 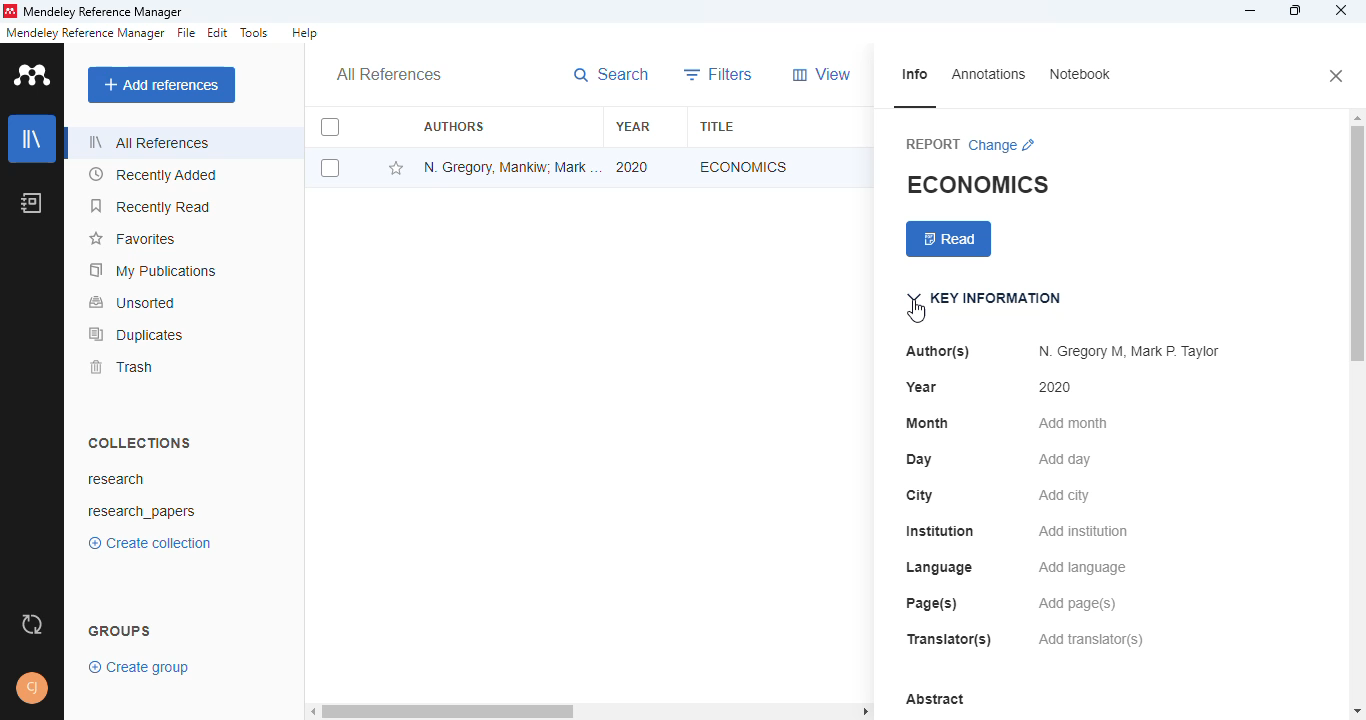 I want to click on minimize, so click(x=1252, y=10).